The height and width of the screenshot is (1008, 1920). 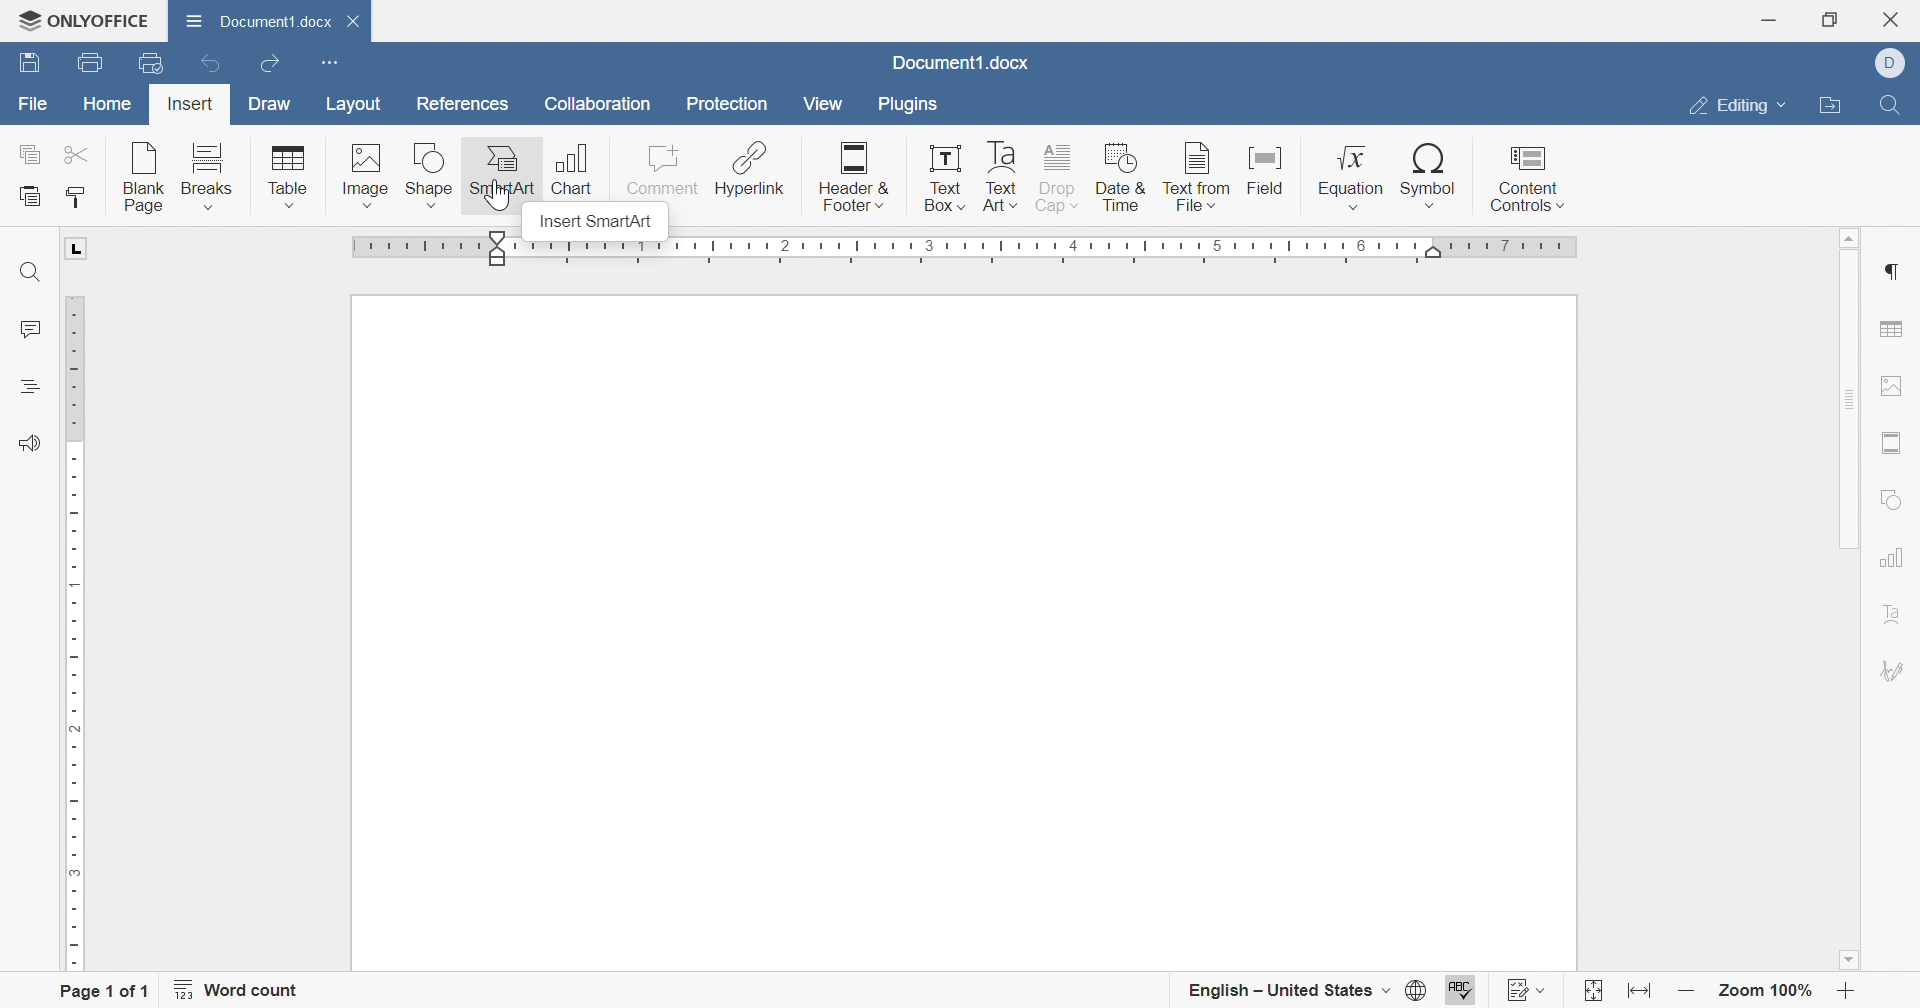 What do you see at coordinates (1892, 272) in the screenshot?
I see `Paragraph settings` at bounding box center [1892, 272].